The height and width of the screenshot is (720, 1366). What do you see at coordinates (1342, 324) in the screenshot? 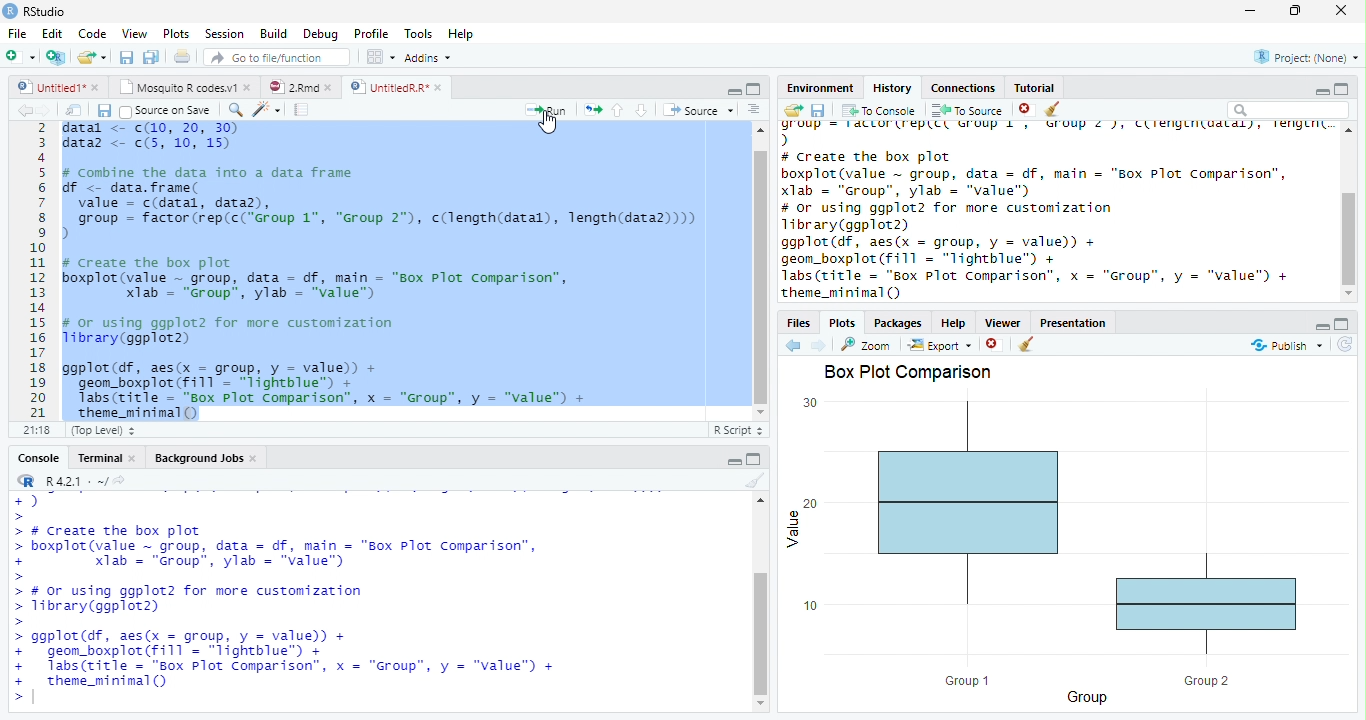
I see `Maximize` at bounding box center [1342, 324].